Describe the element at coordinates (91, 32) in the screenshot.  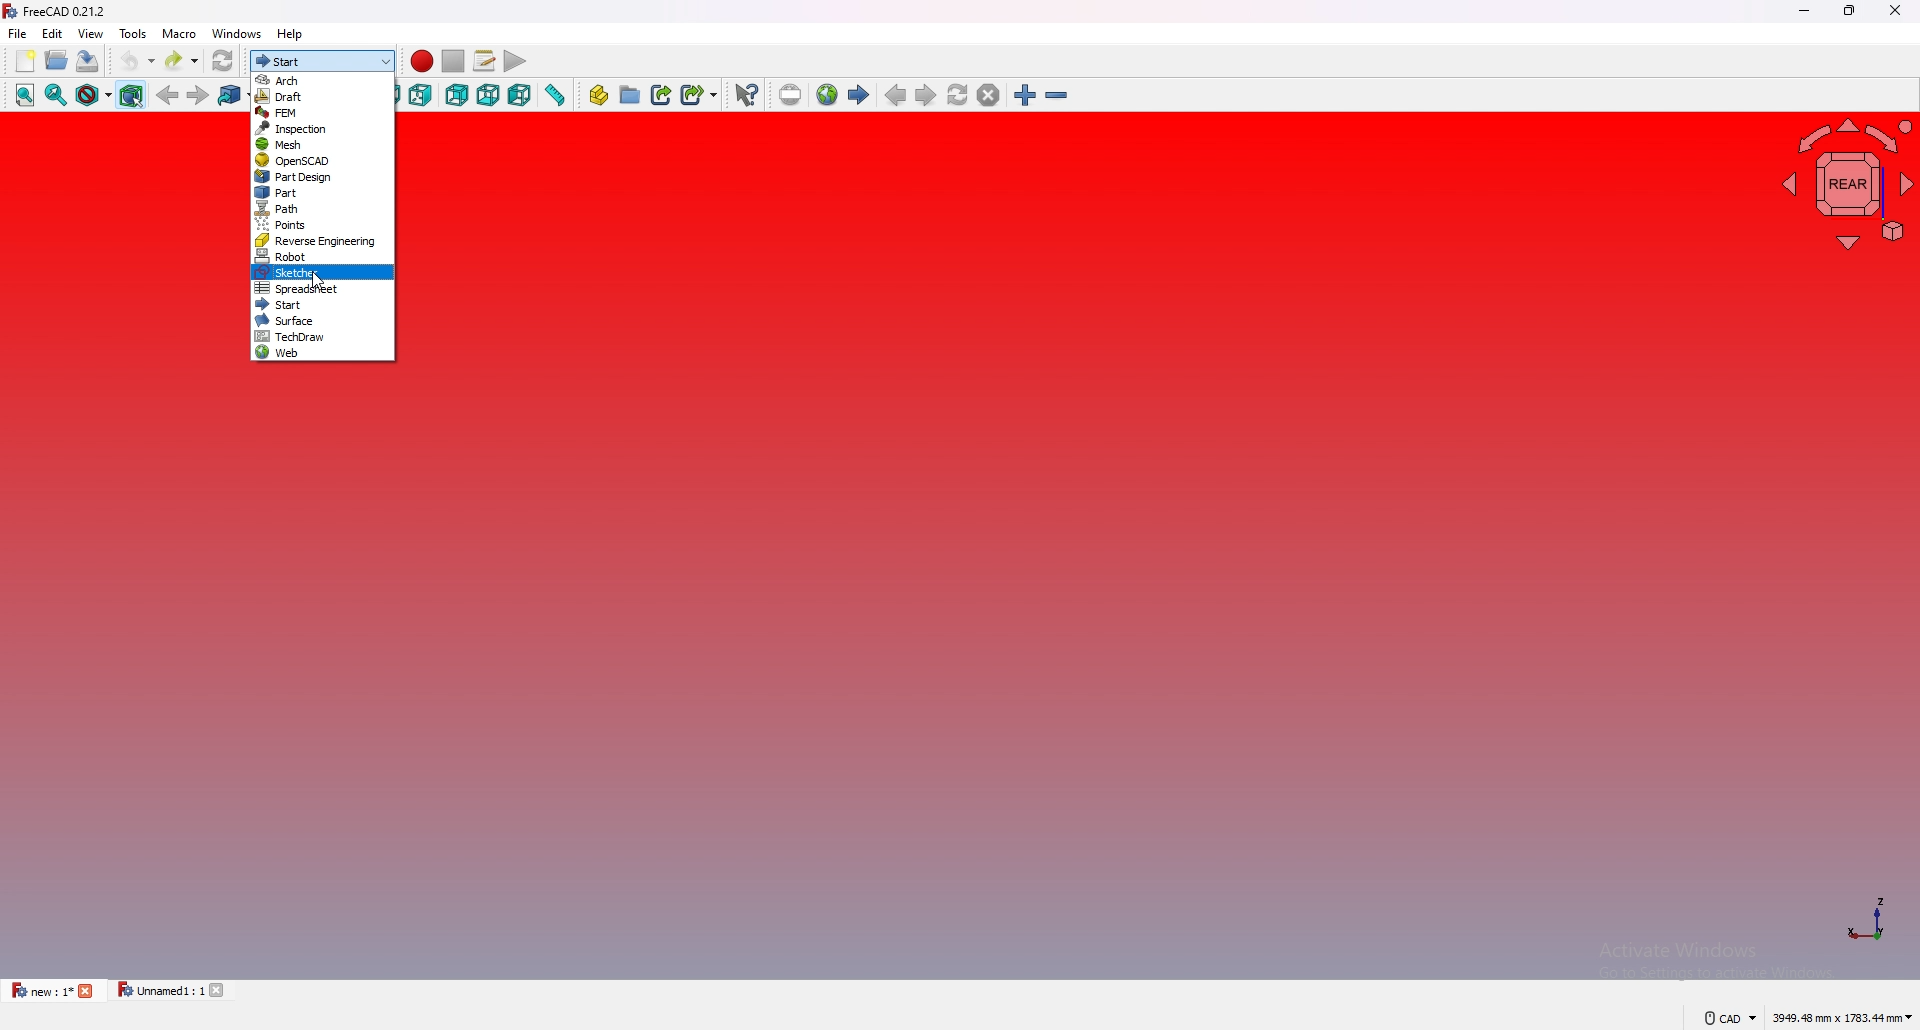
I see `view` at that location.